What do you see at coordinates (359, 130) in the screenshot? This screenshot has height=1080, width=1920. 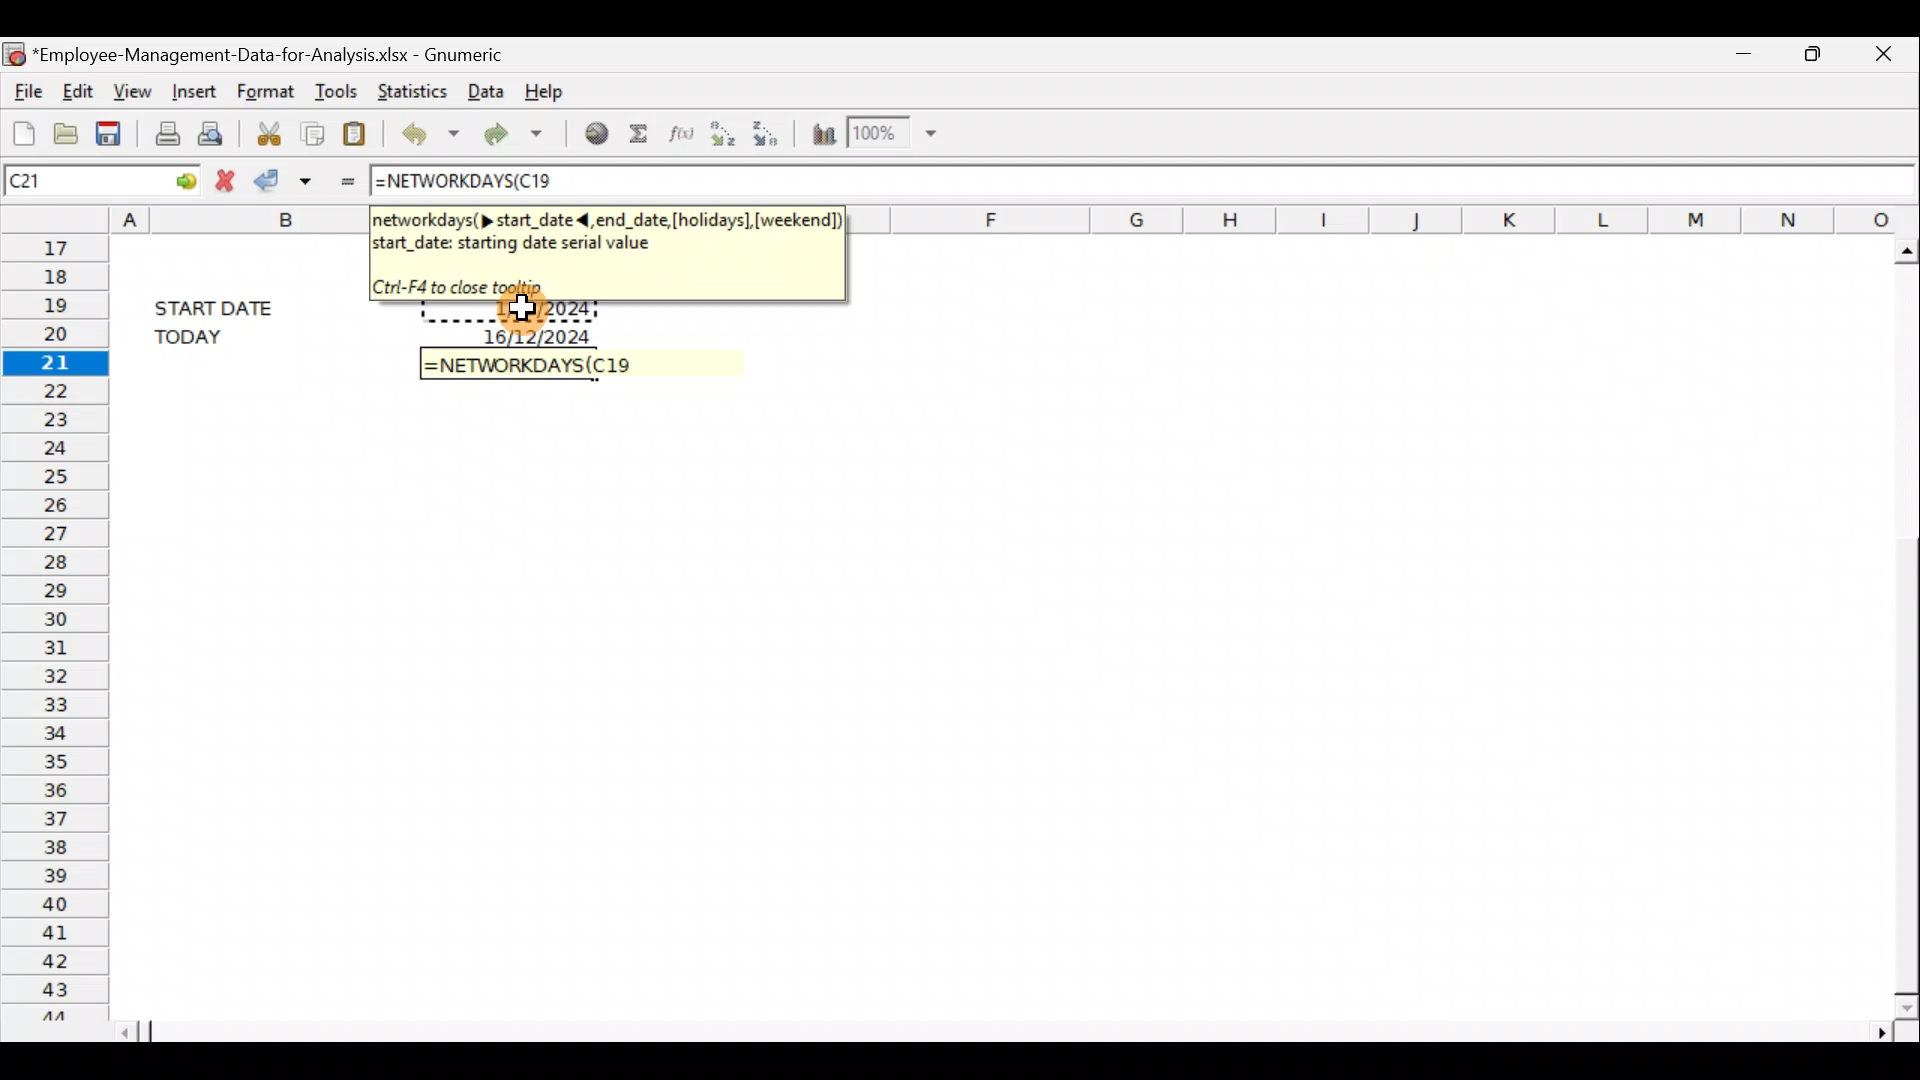 I see `Paste the clipboard` at bounding box center [359, 130].